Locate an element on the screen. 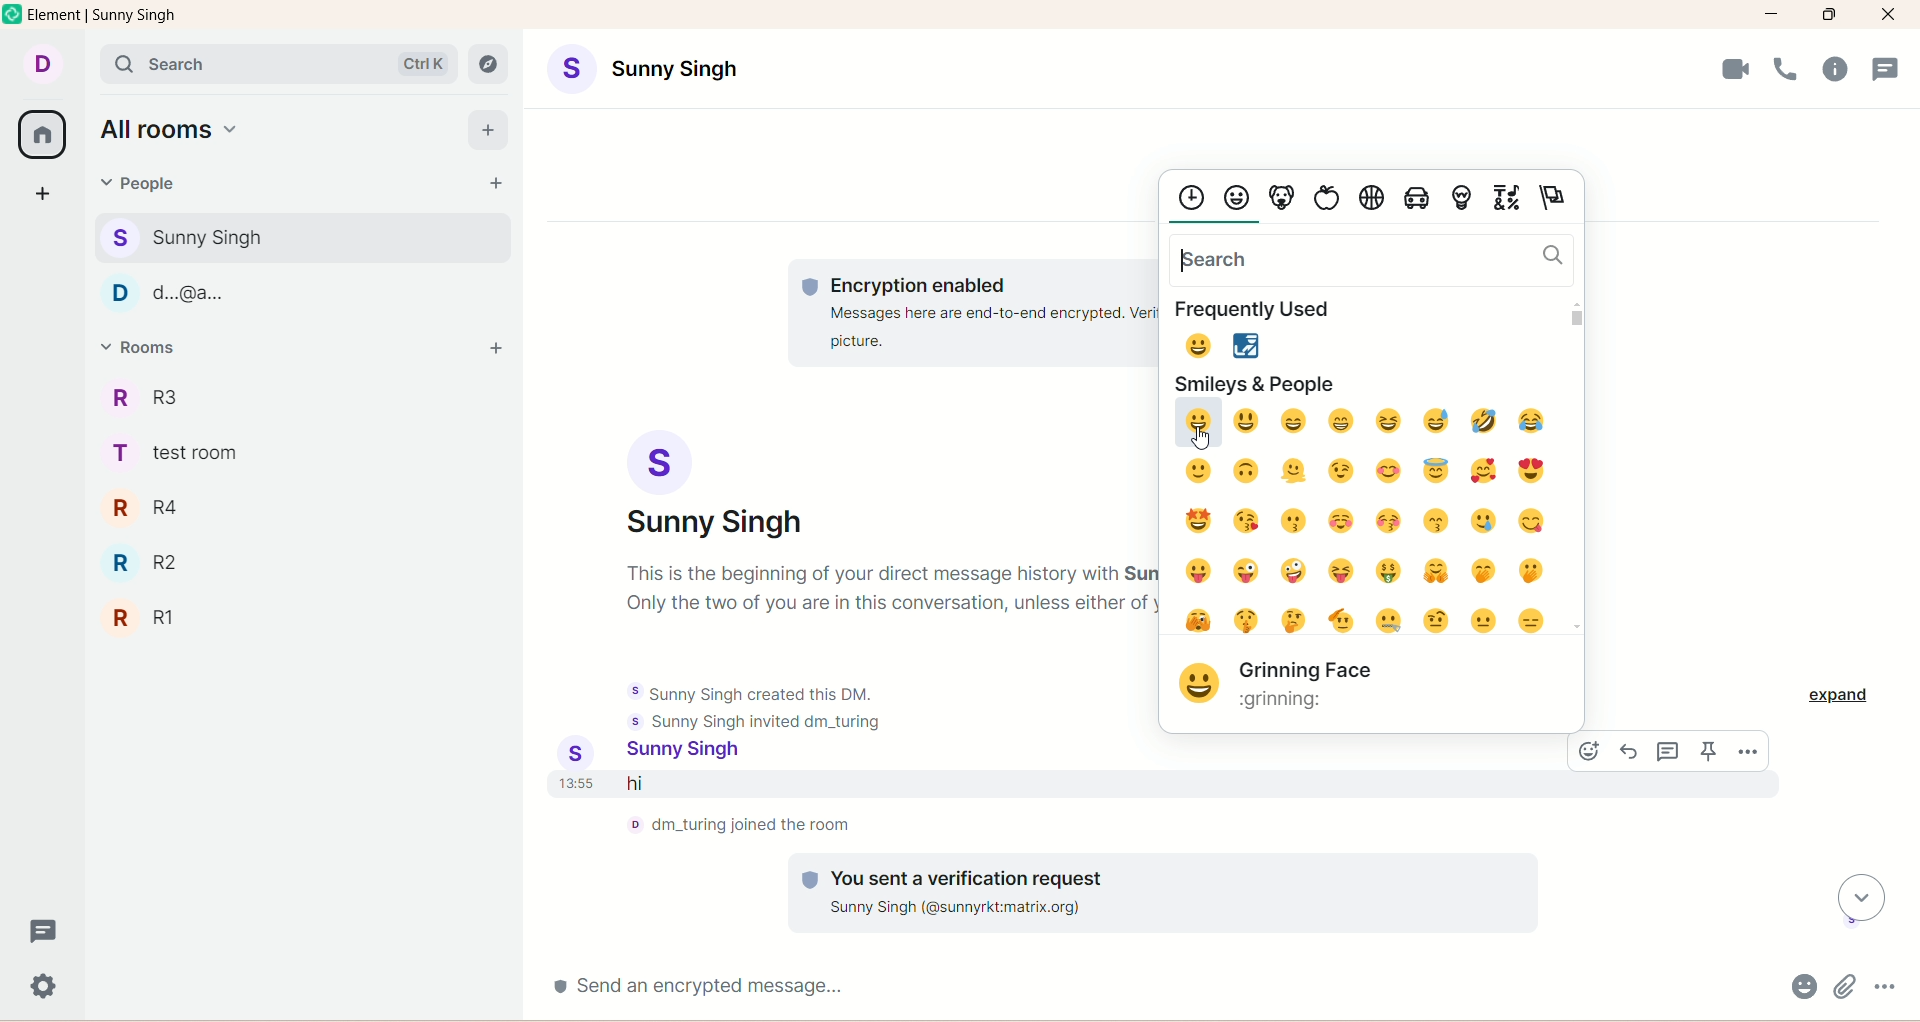 The image size is (1920, 1022). Travel and places is located at coordinates (1417, 200).